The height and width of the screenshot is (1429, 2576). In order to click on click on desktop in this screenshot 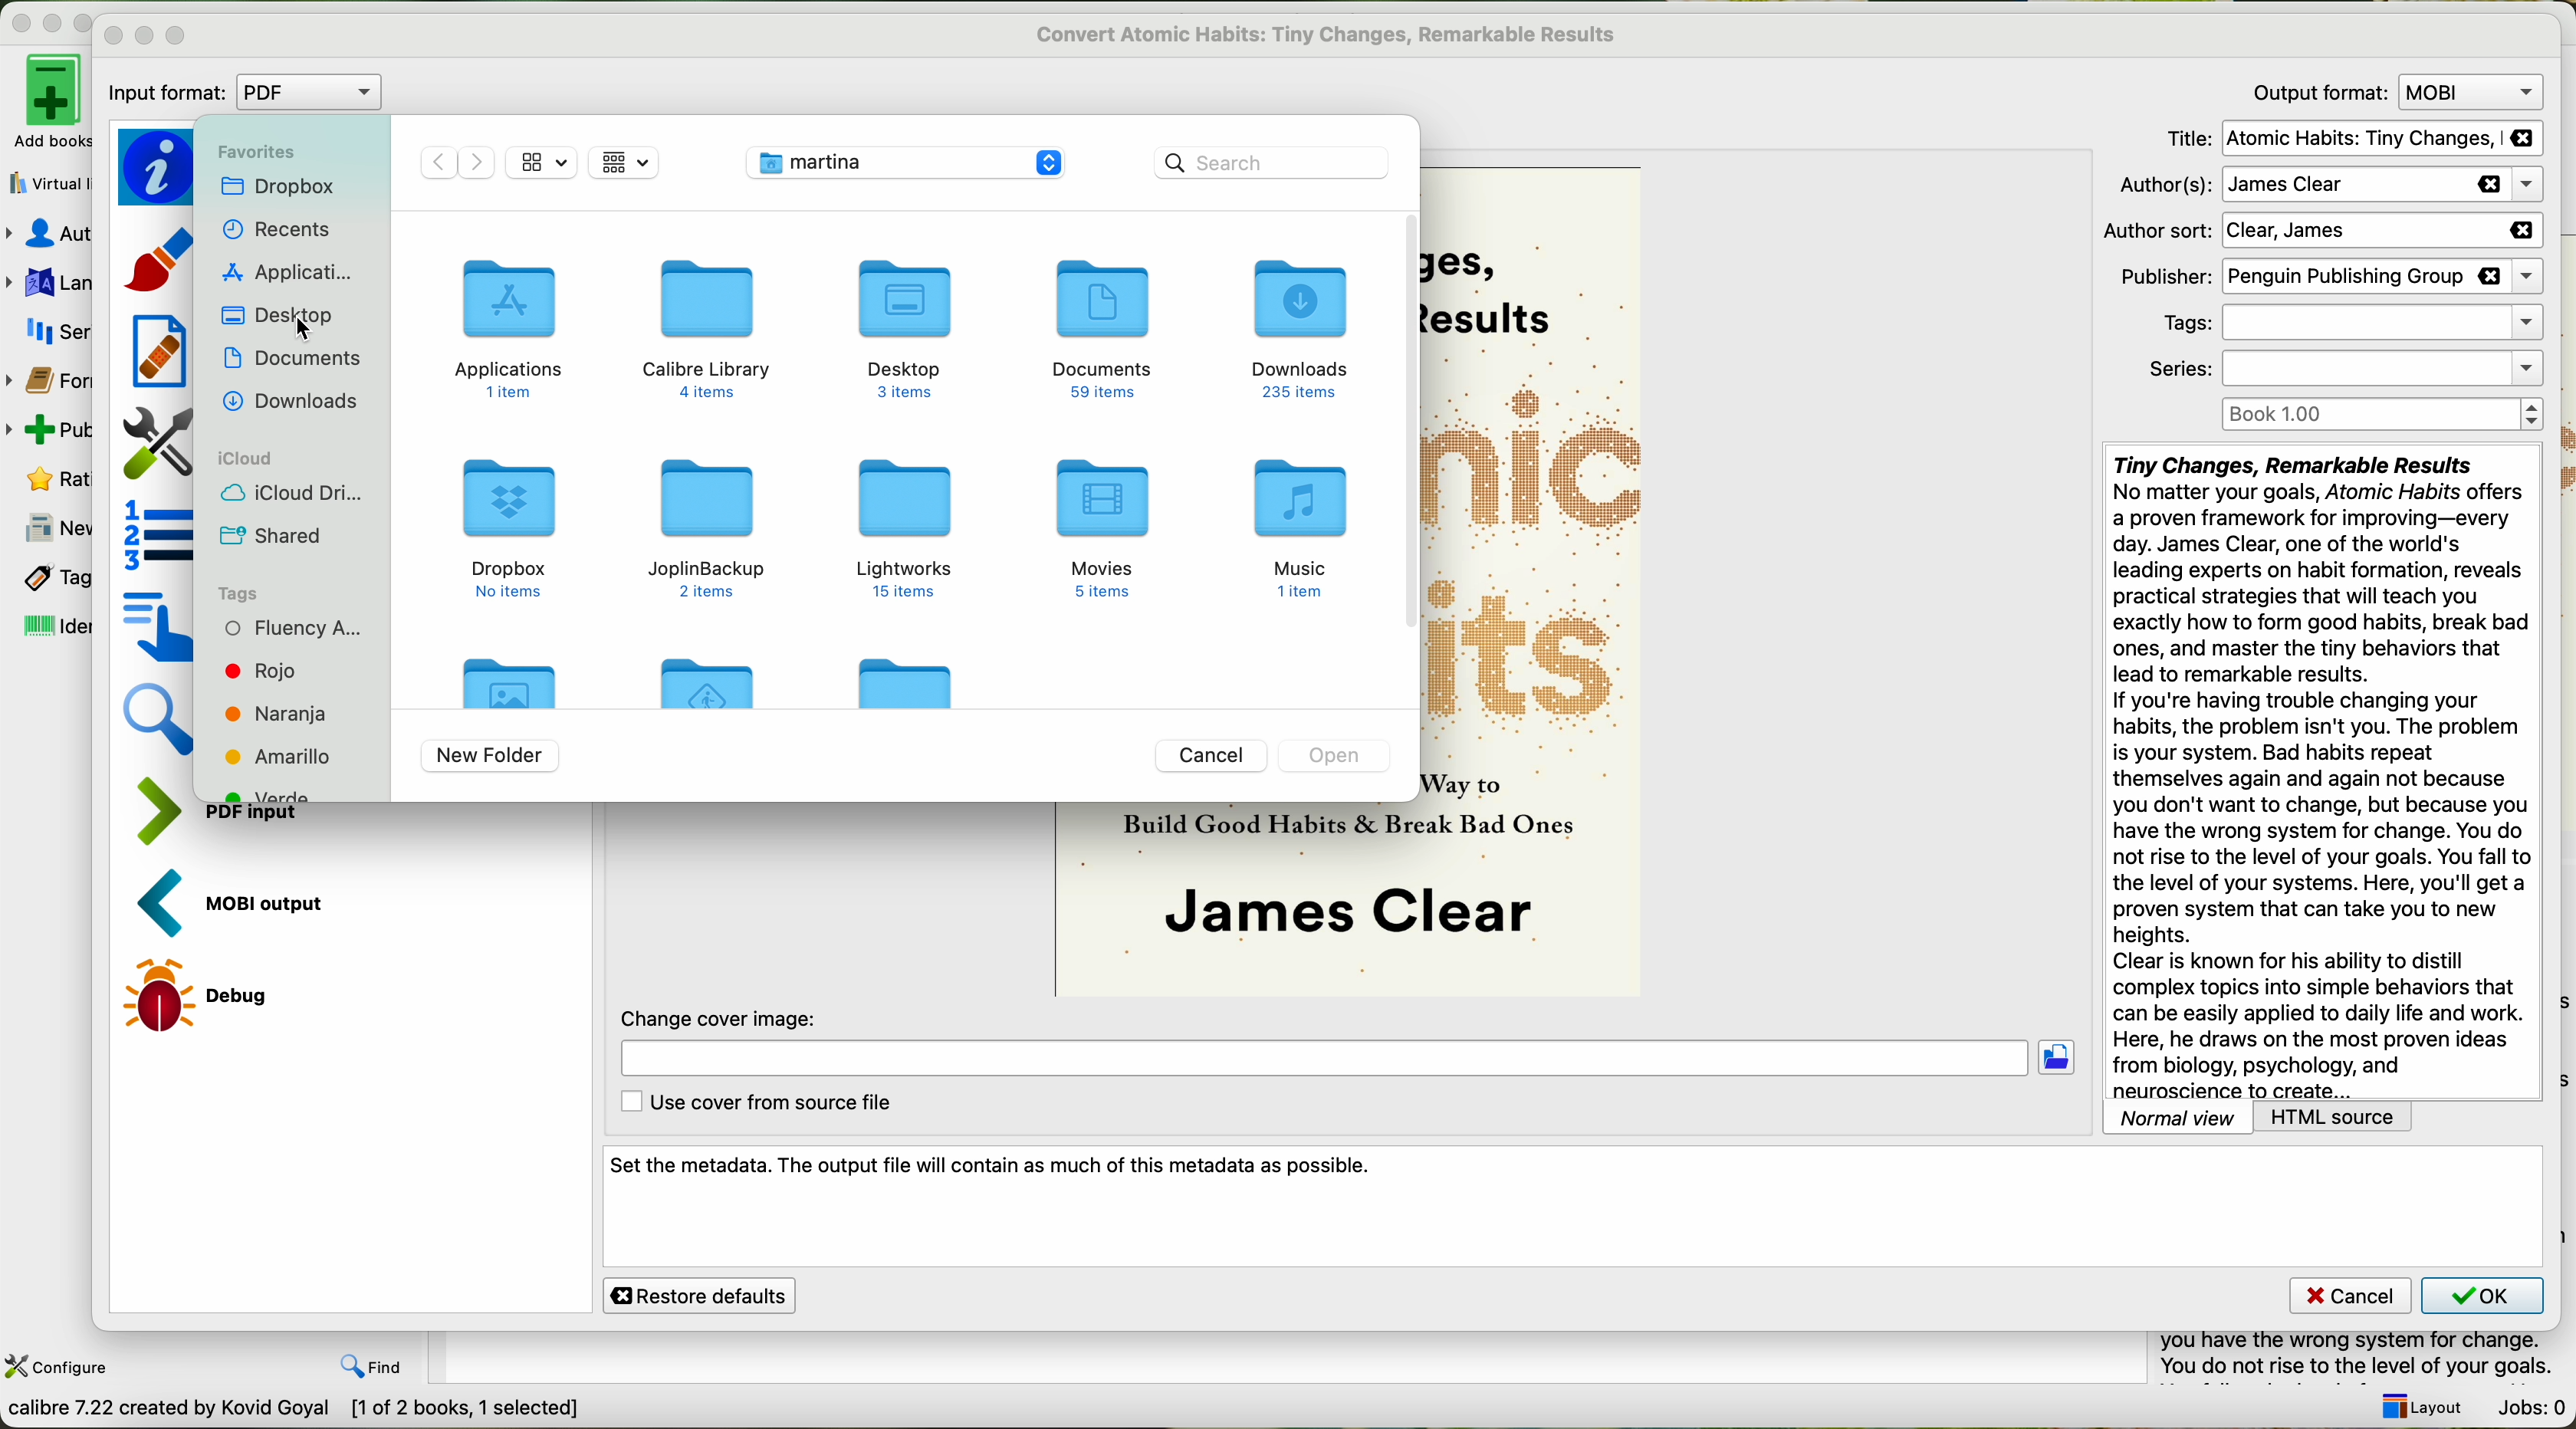, I will do `click(278, 316)`.